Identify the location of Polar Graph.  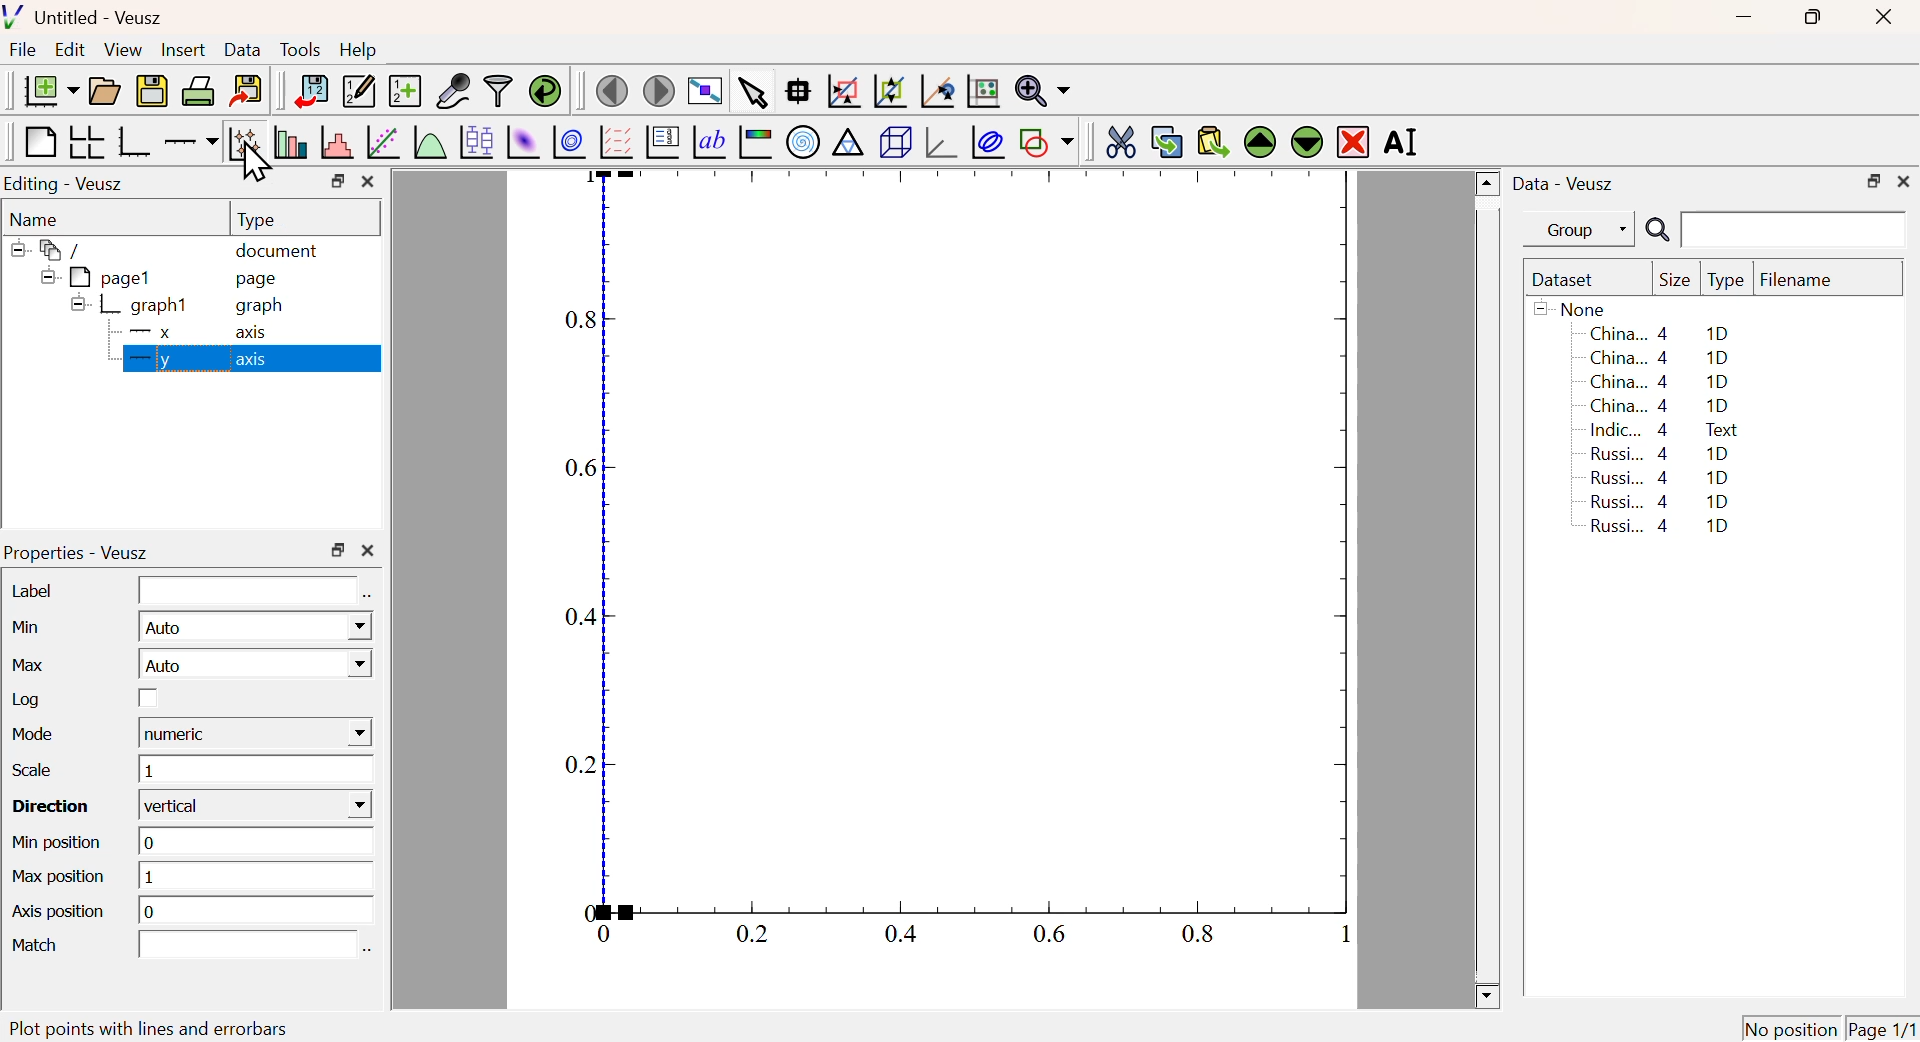
(804, 141).